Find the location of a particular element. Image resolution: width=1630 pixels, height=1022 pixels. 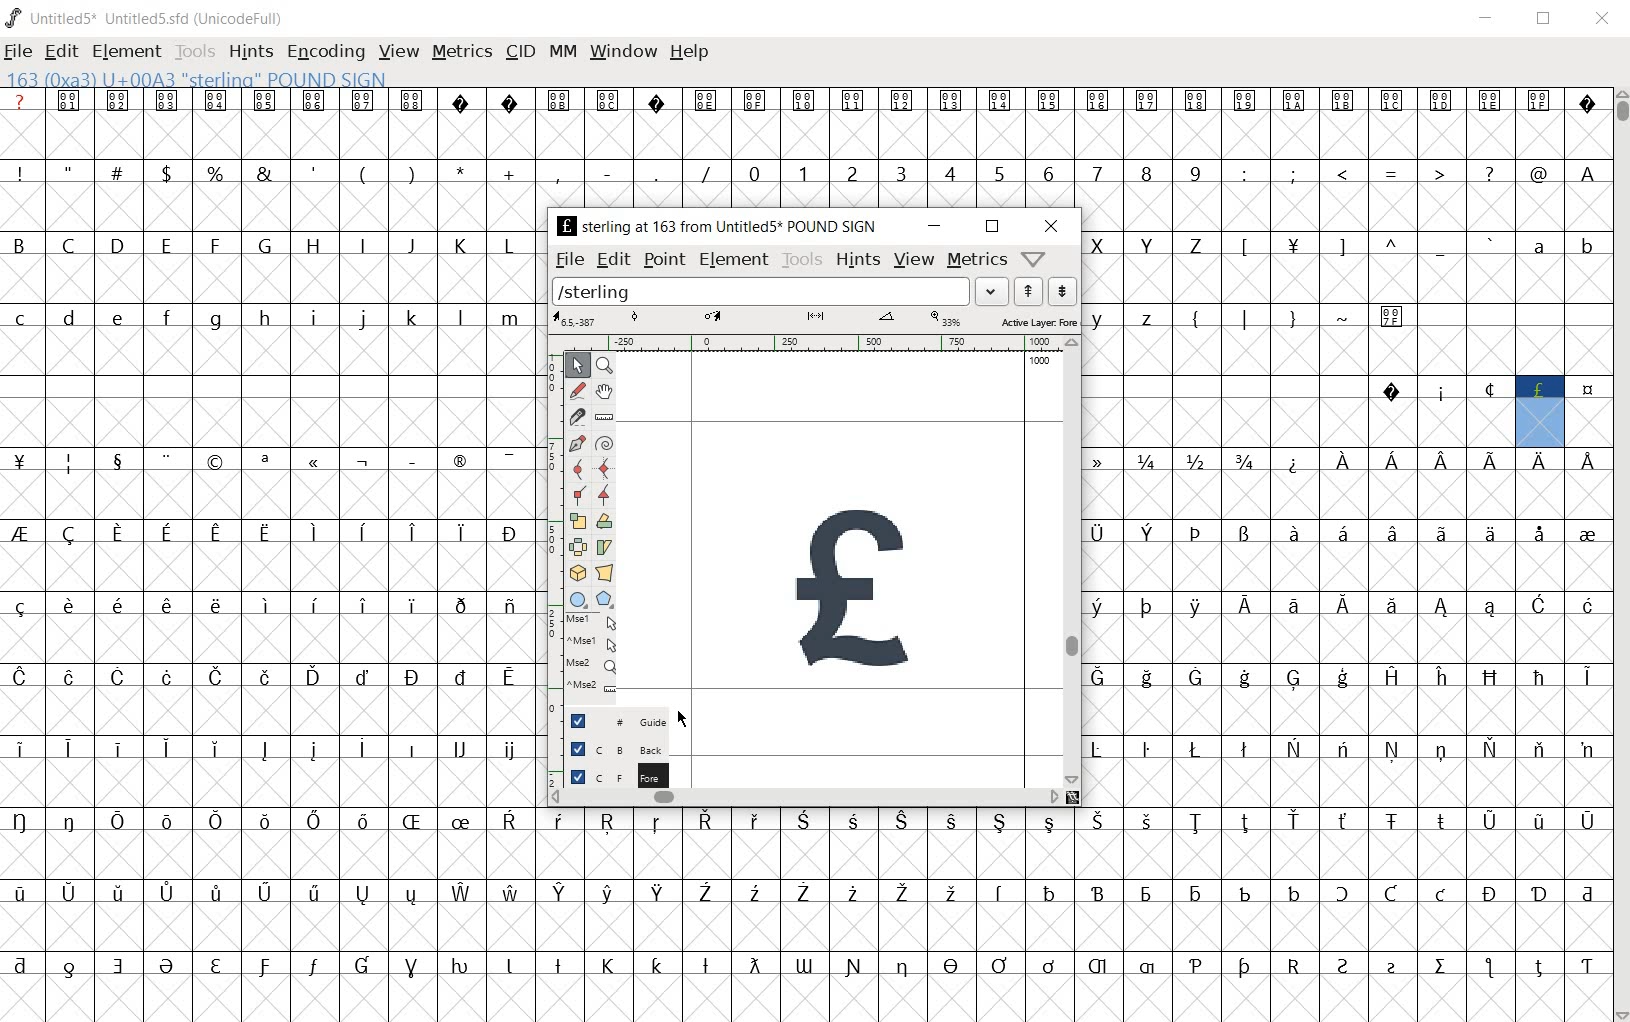

Symbol is located at coordinates (313, 969).